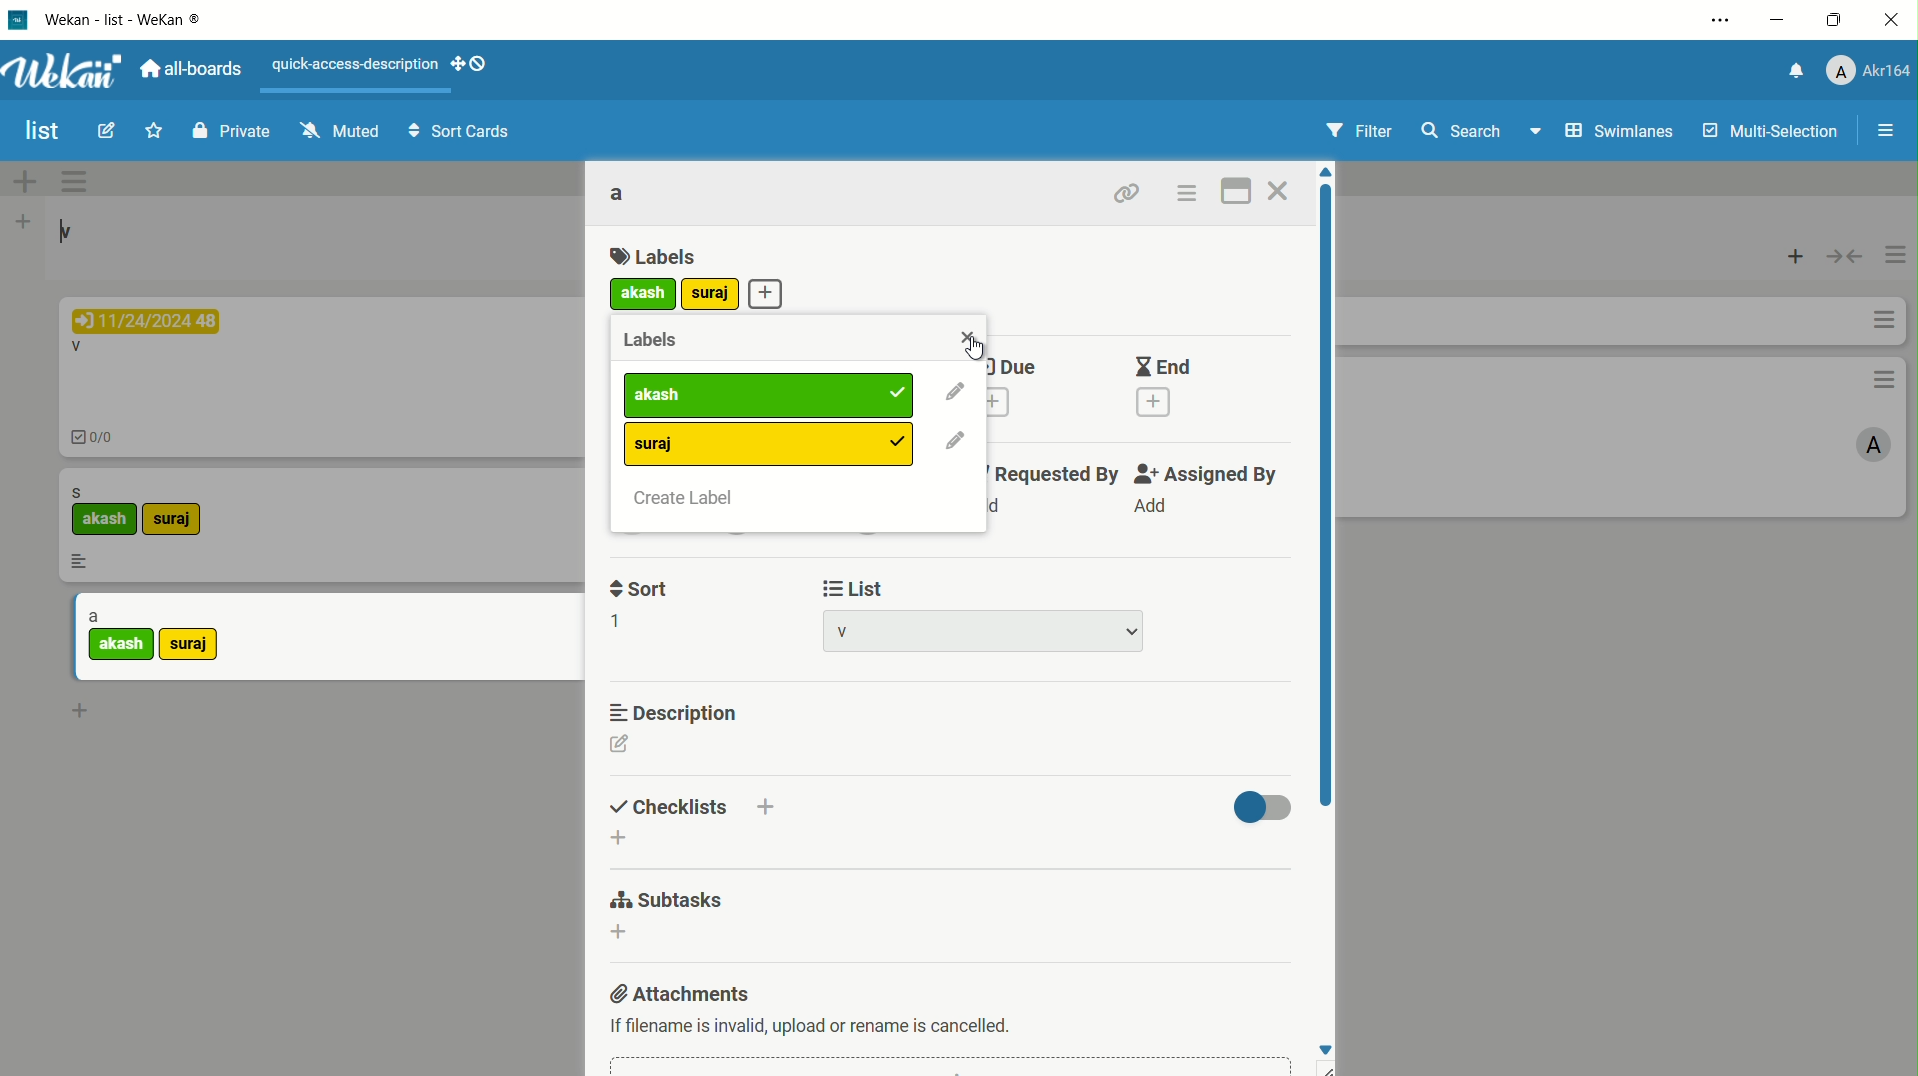  What do you see at coordinates (1893, 24) in the screenshot?
I see `close app` at bounding box center [1893, 24].